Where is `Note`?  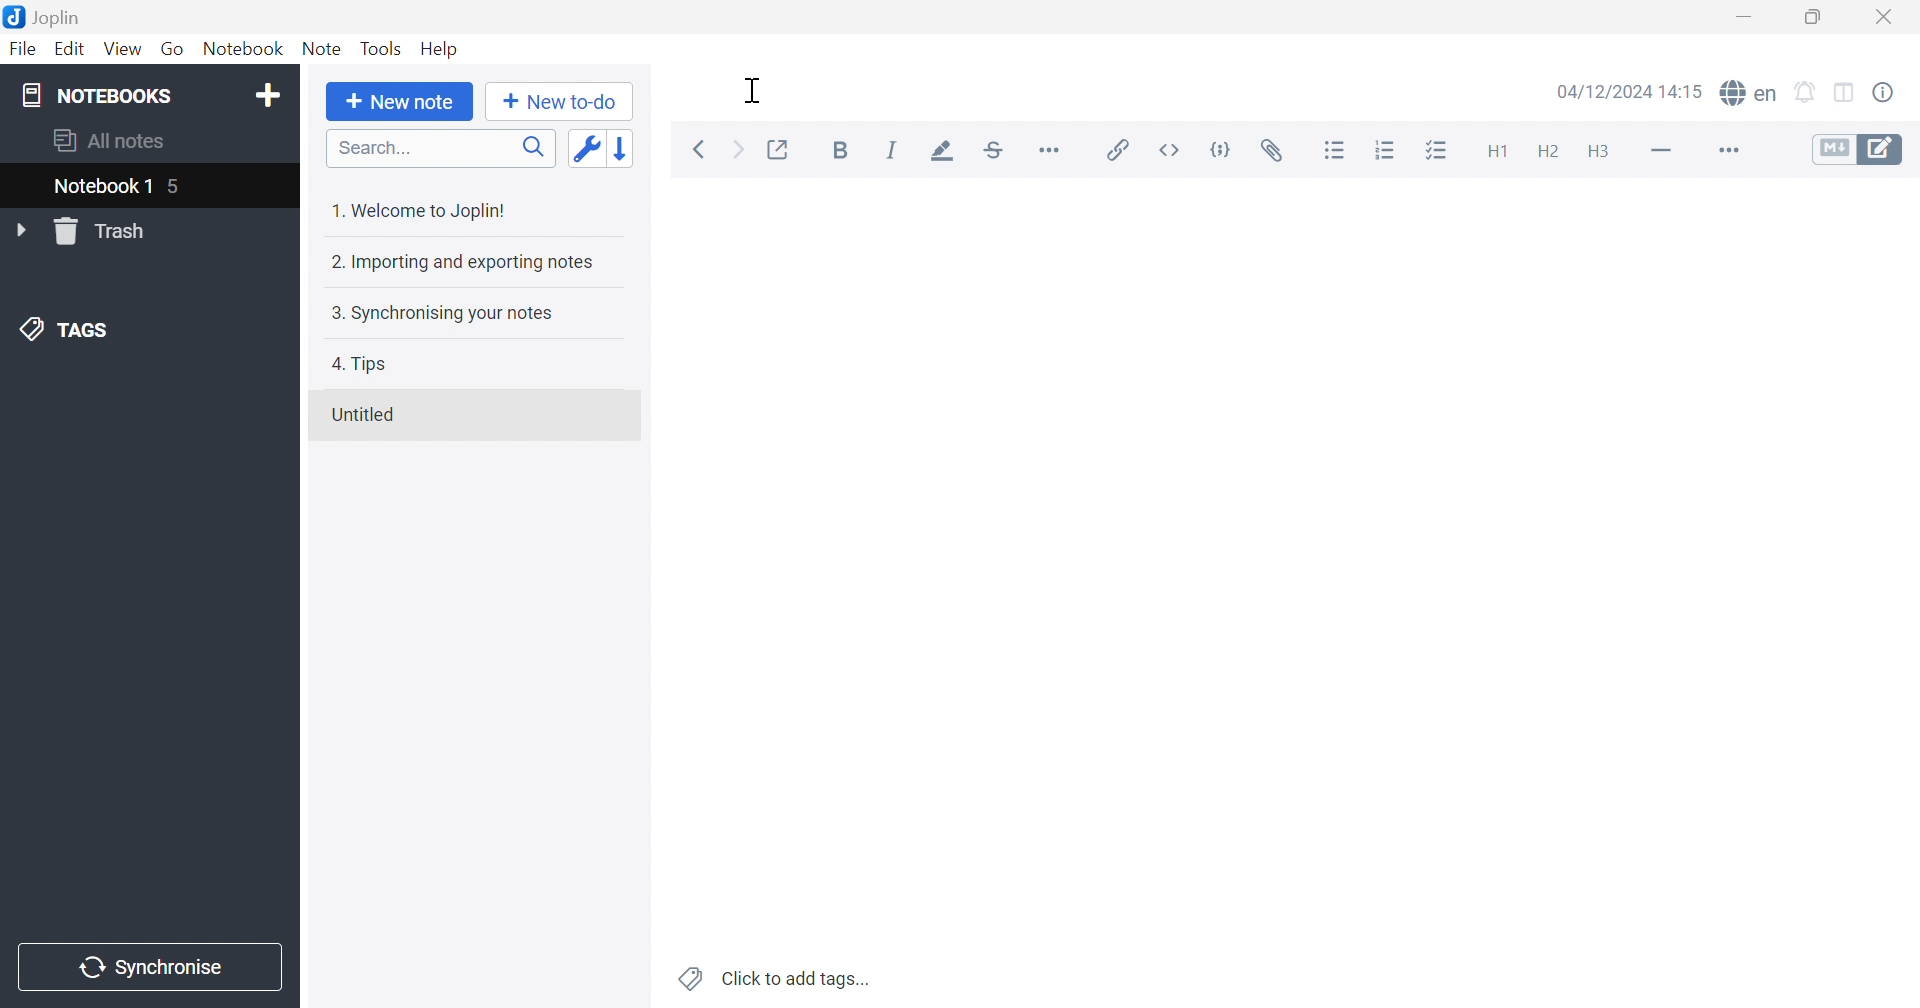
Note is located at coordinates (322, 49).